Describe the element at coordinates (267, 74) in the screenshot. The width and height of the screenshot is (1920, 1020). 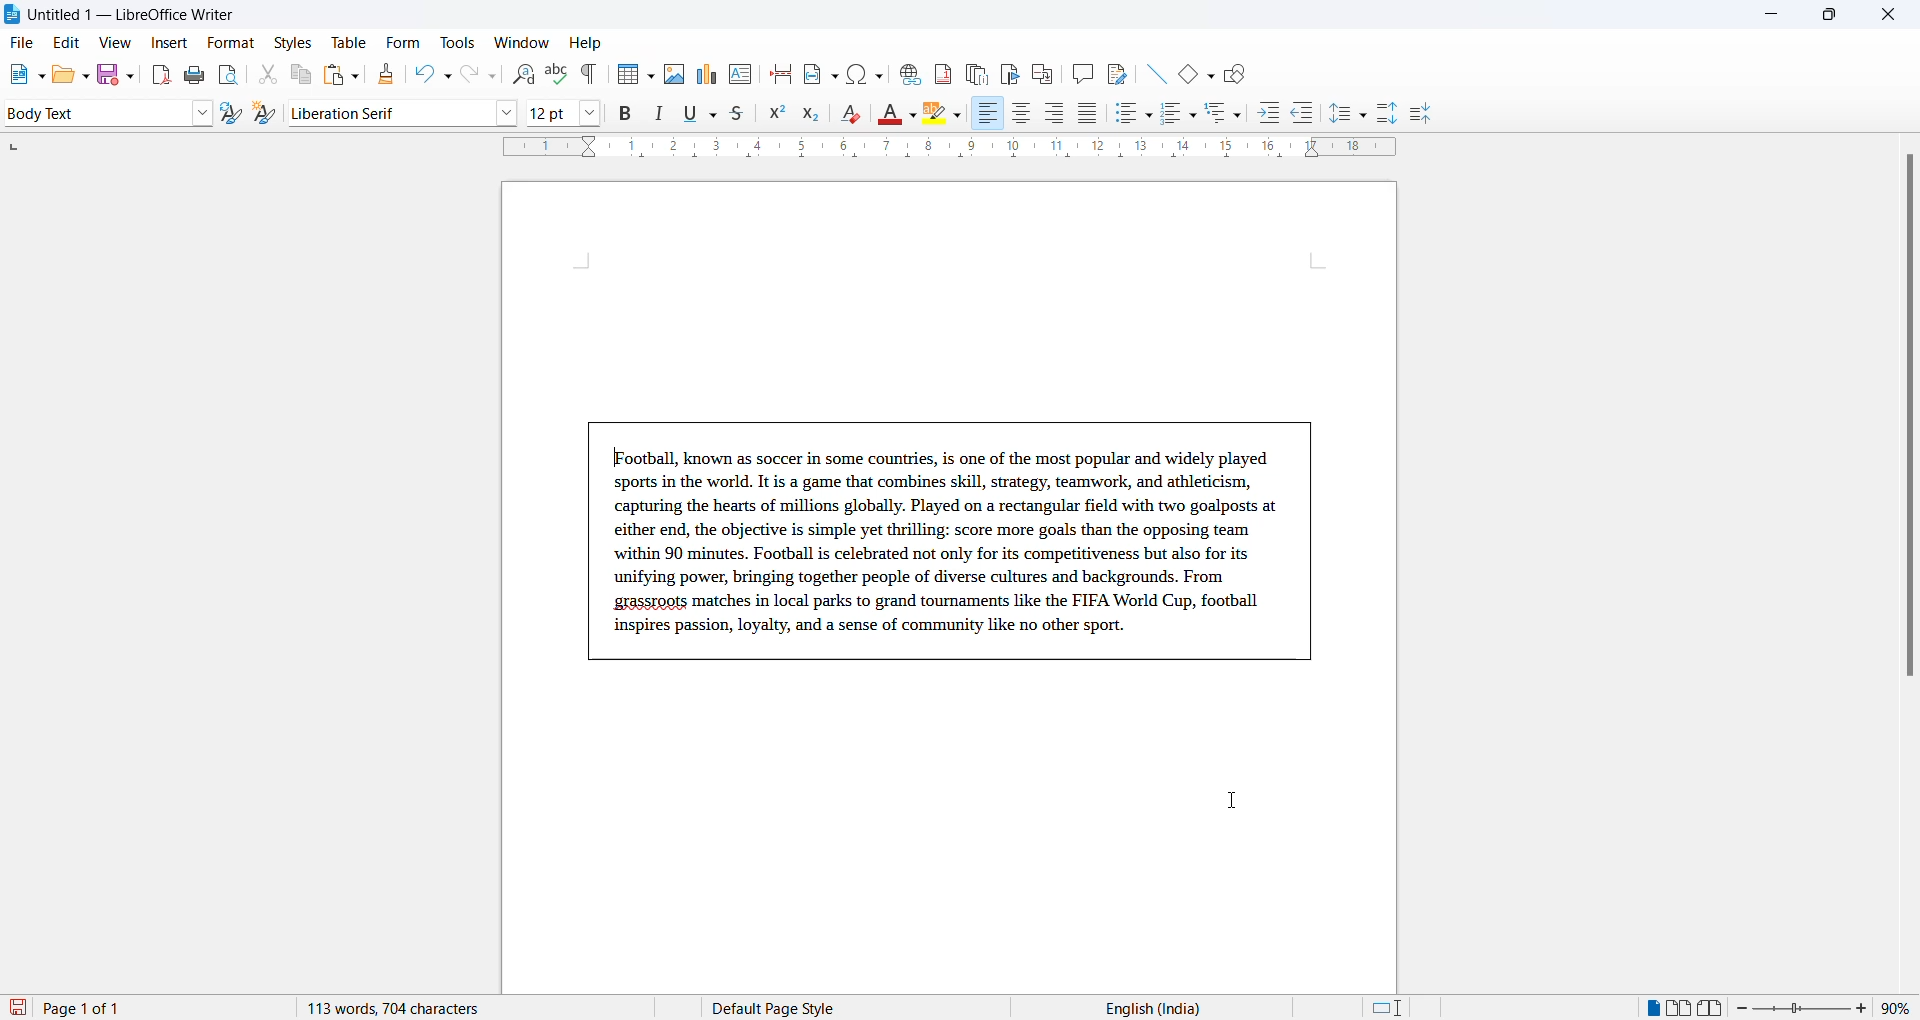
I see `cut` at that location.